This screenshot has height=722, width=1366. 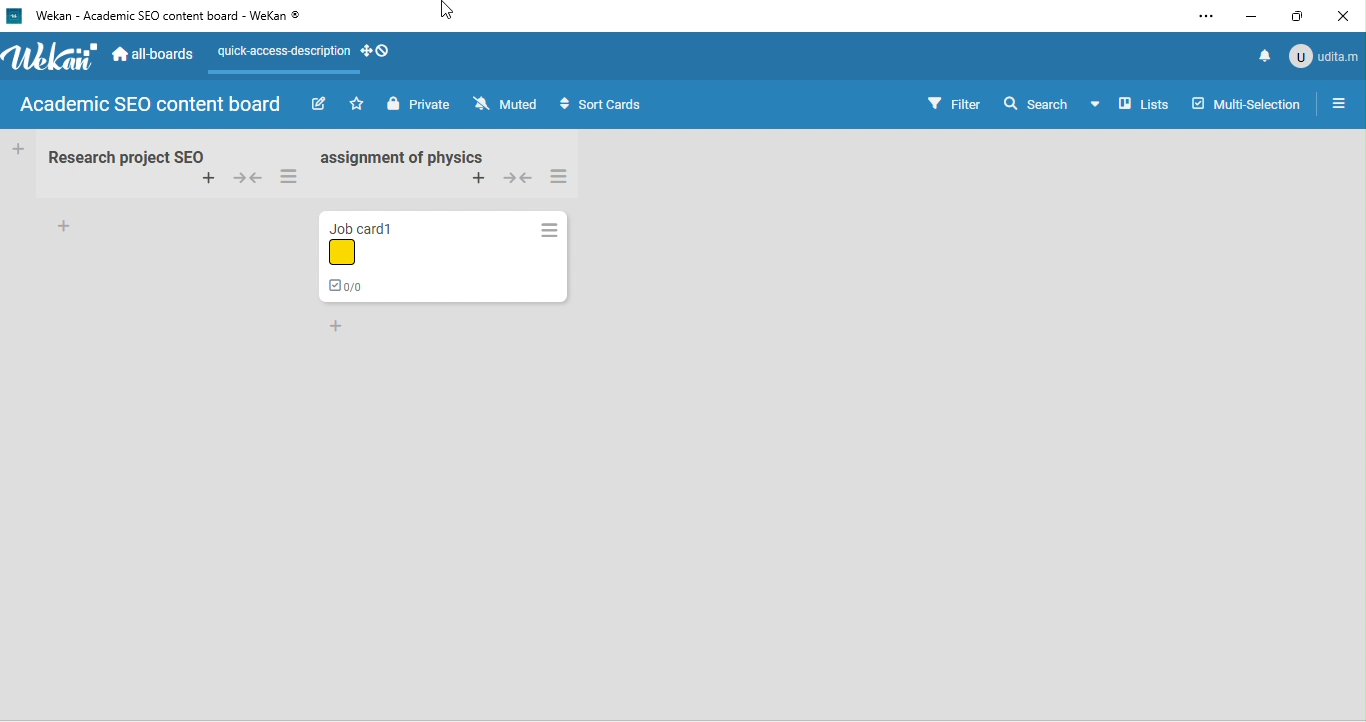 I want to click on edit, so click(x=321, y=104).